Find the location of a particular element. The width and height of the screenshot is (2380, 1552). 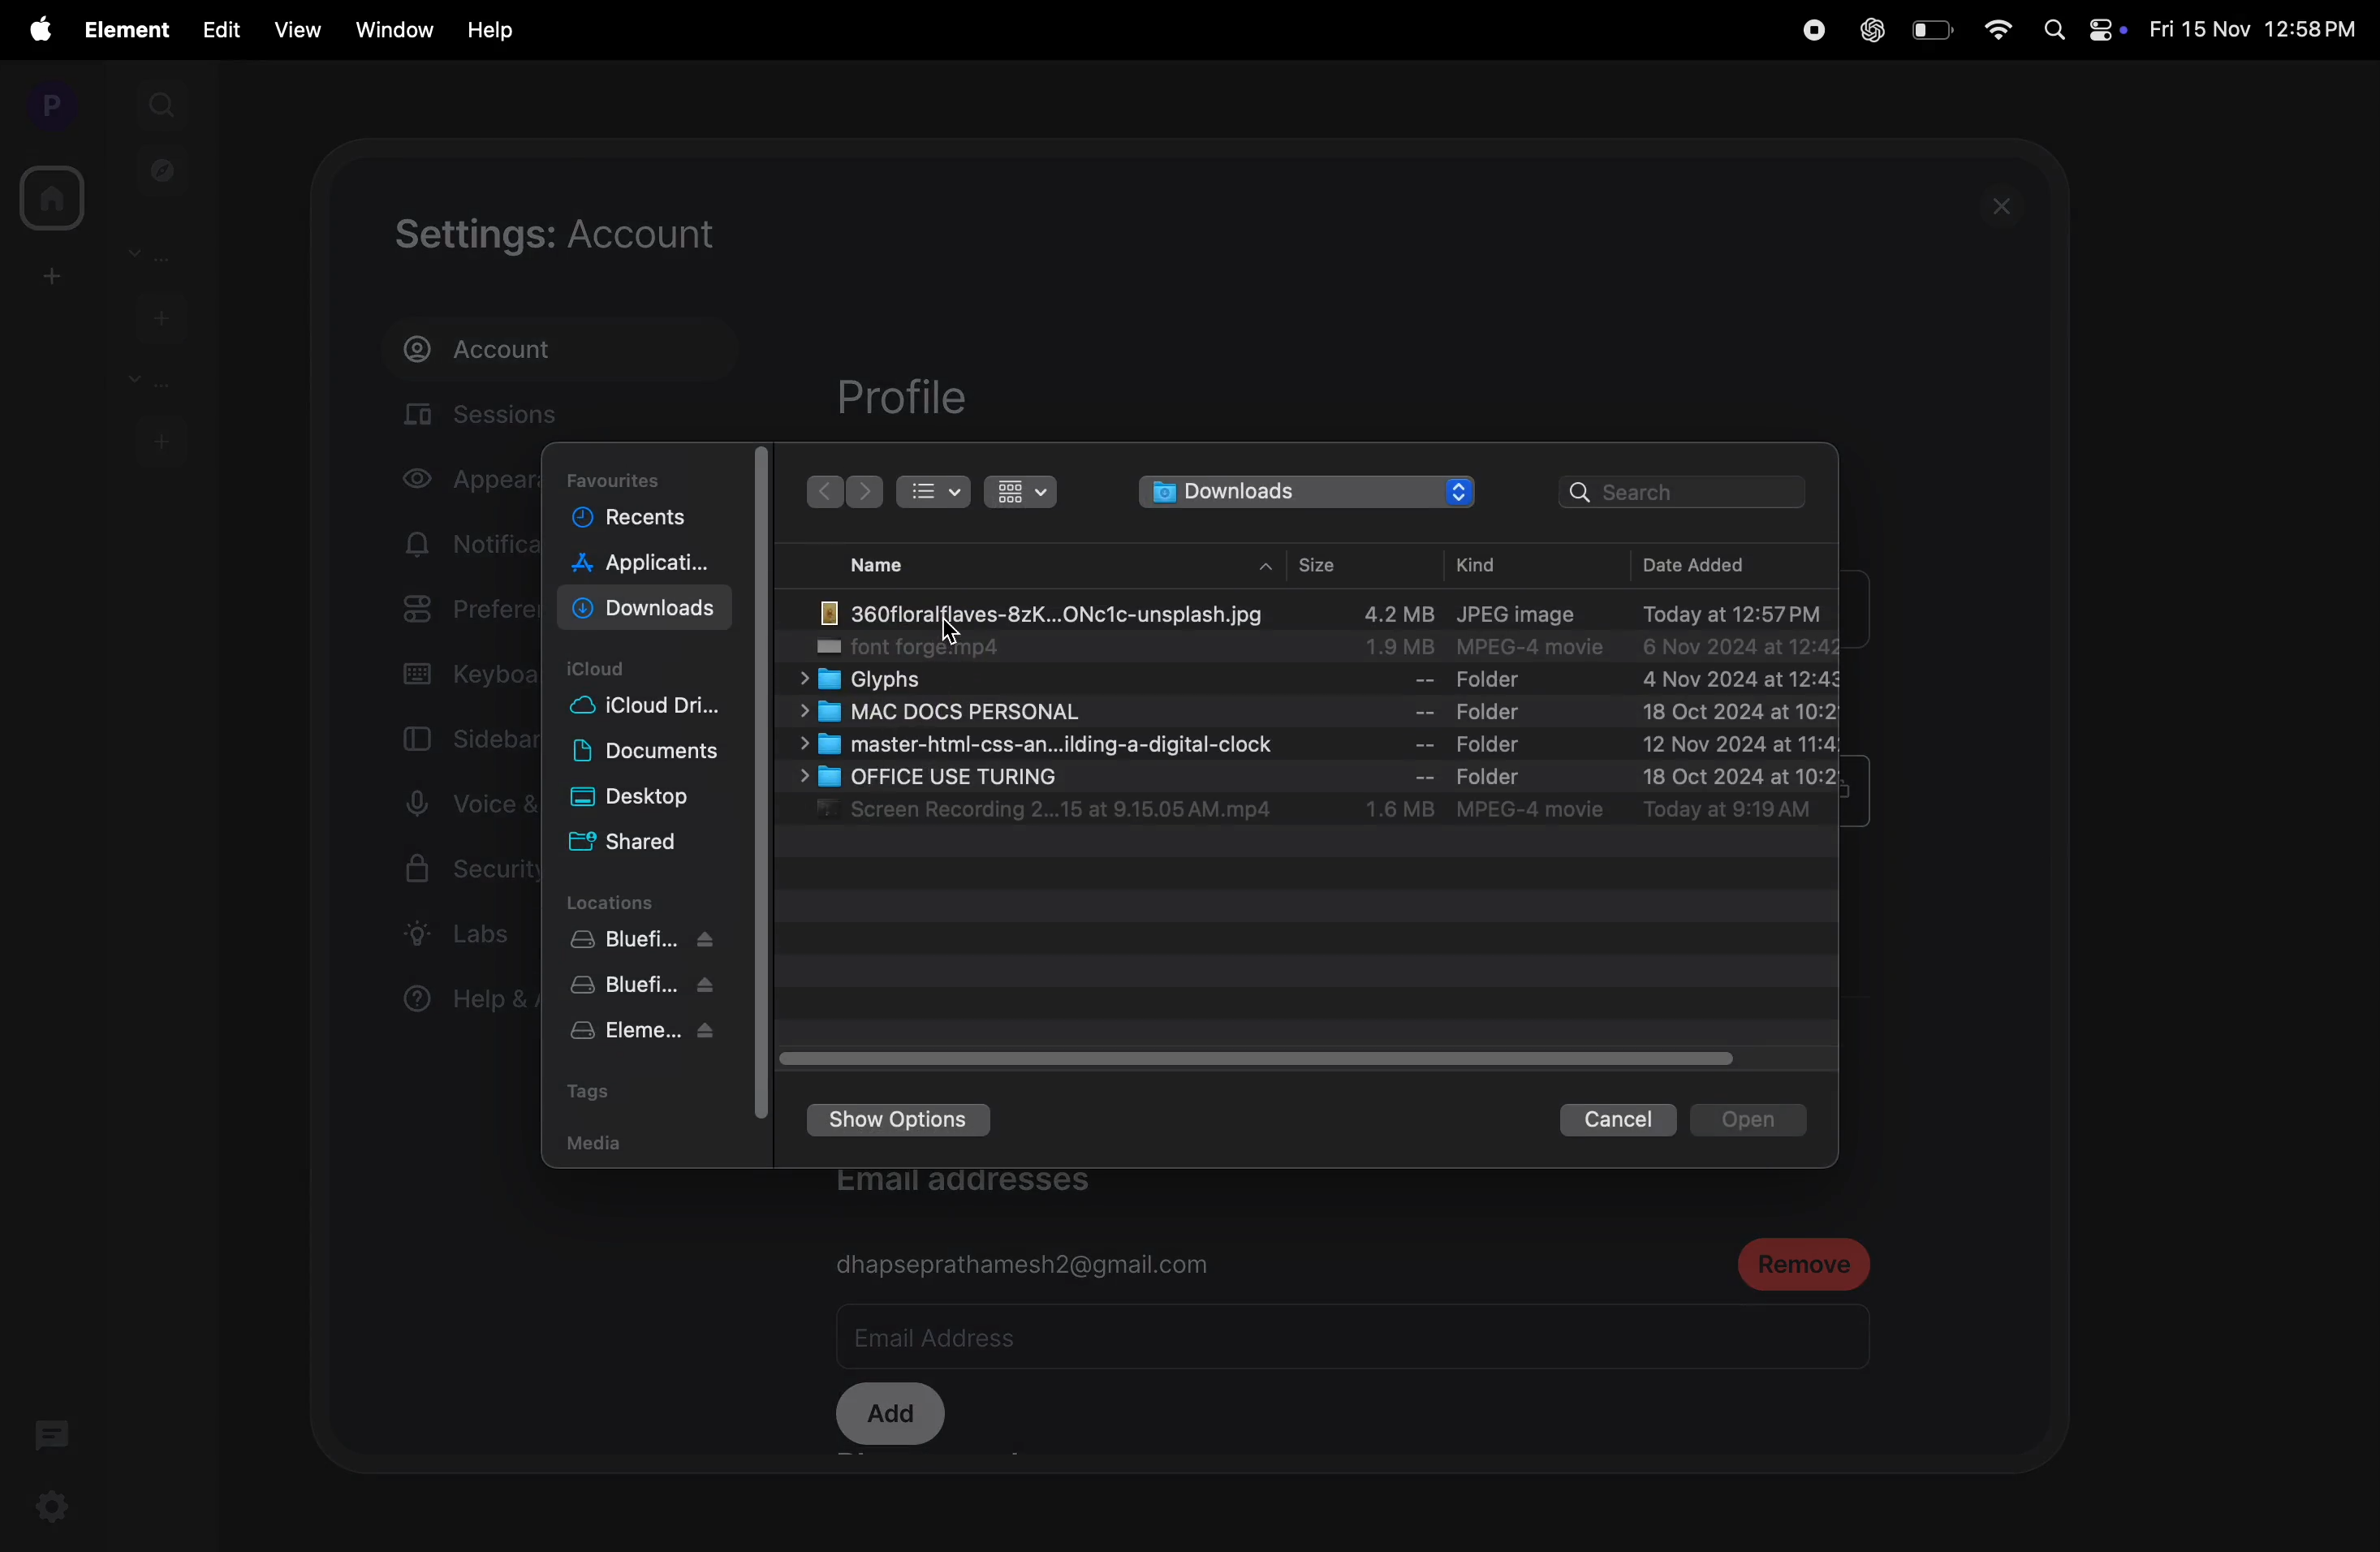

master .css is located at coordinates (1310, 747).